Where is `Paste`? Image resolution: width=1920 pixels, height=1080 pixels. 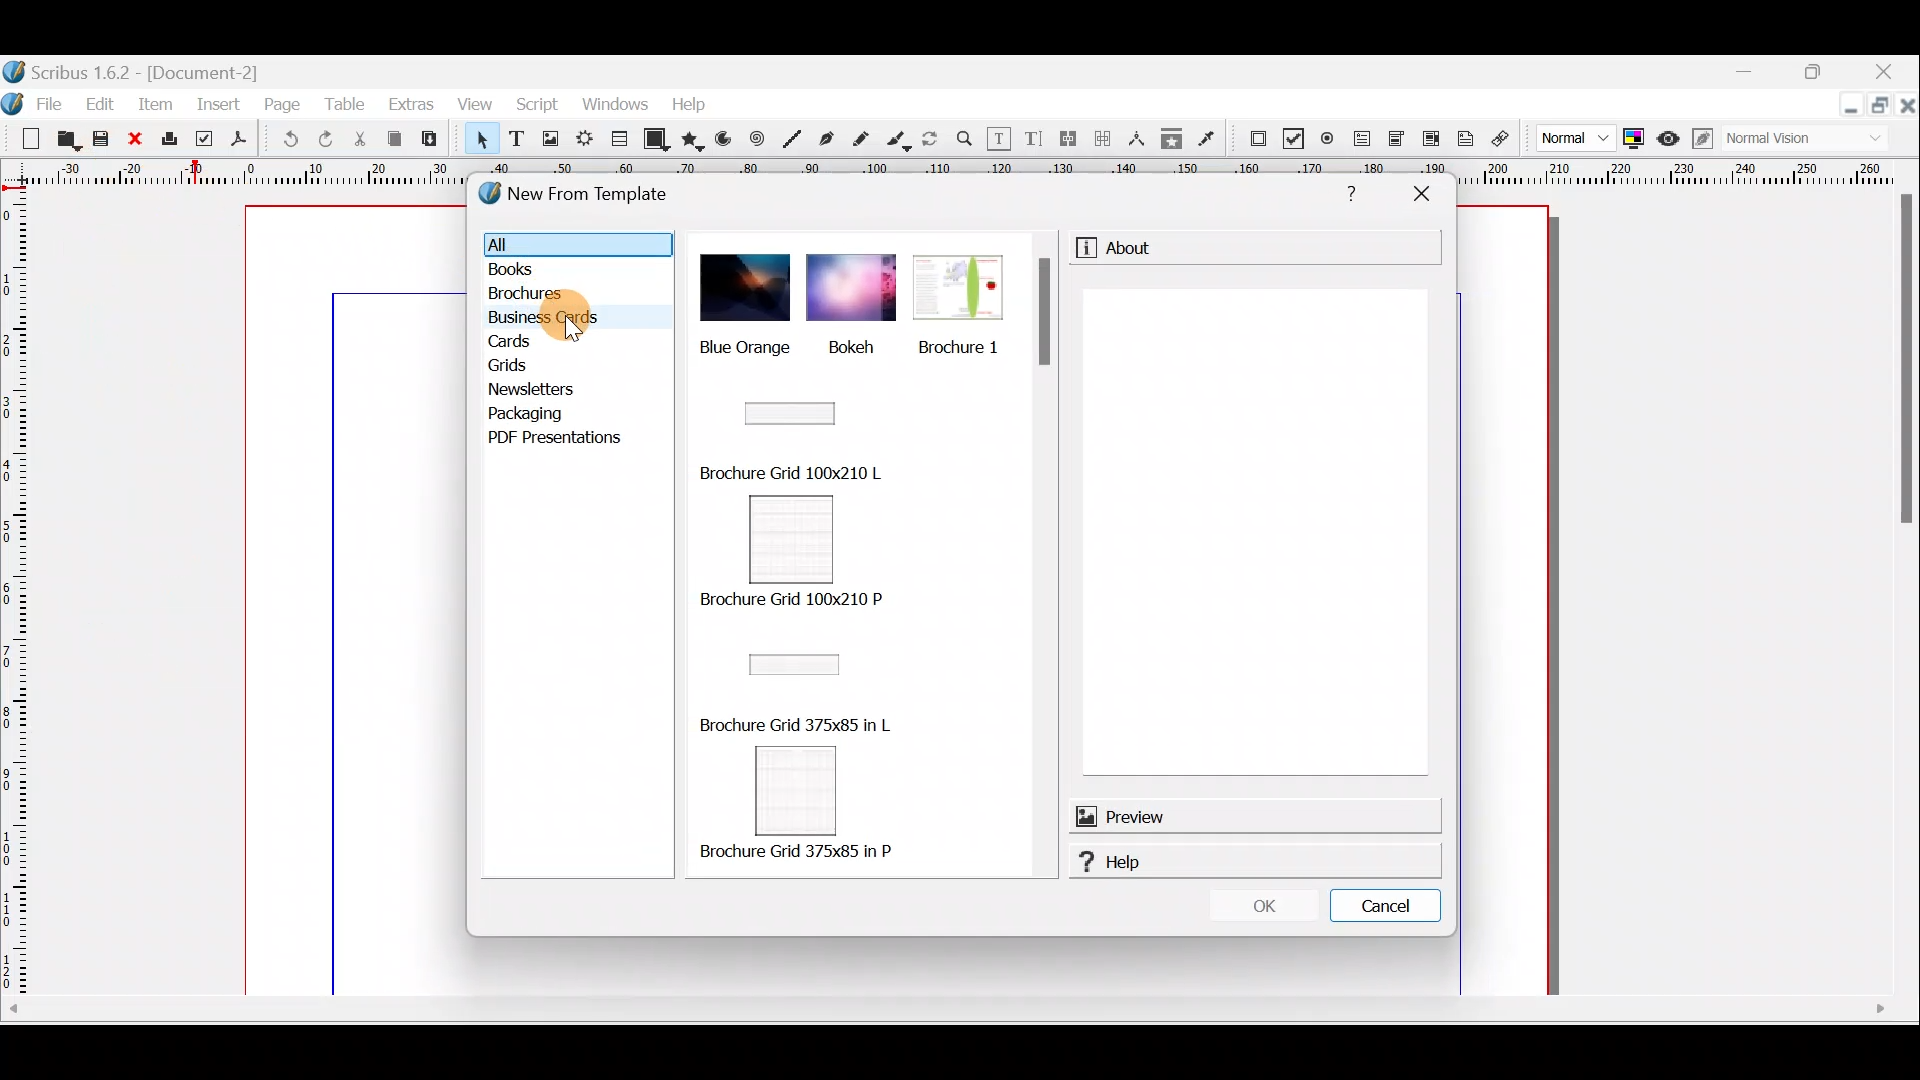
Paste is located at coordinates (429, 139).